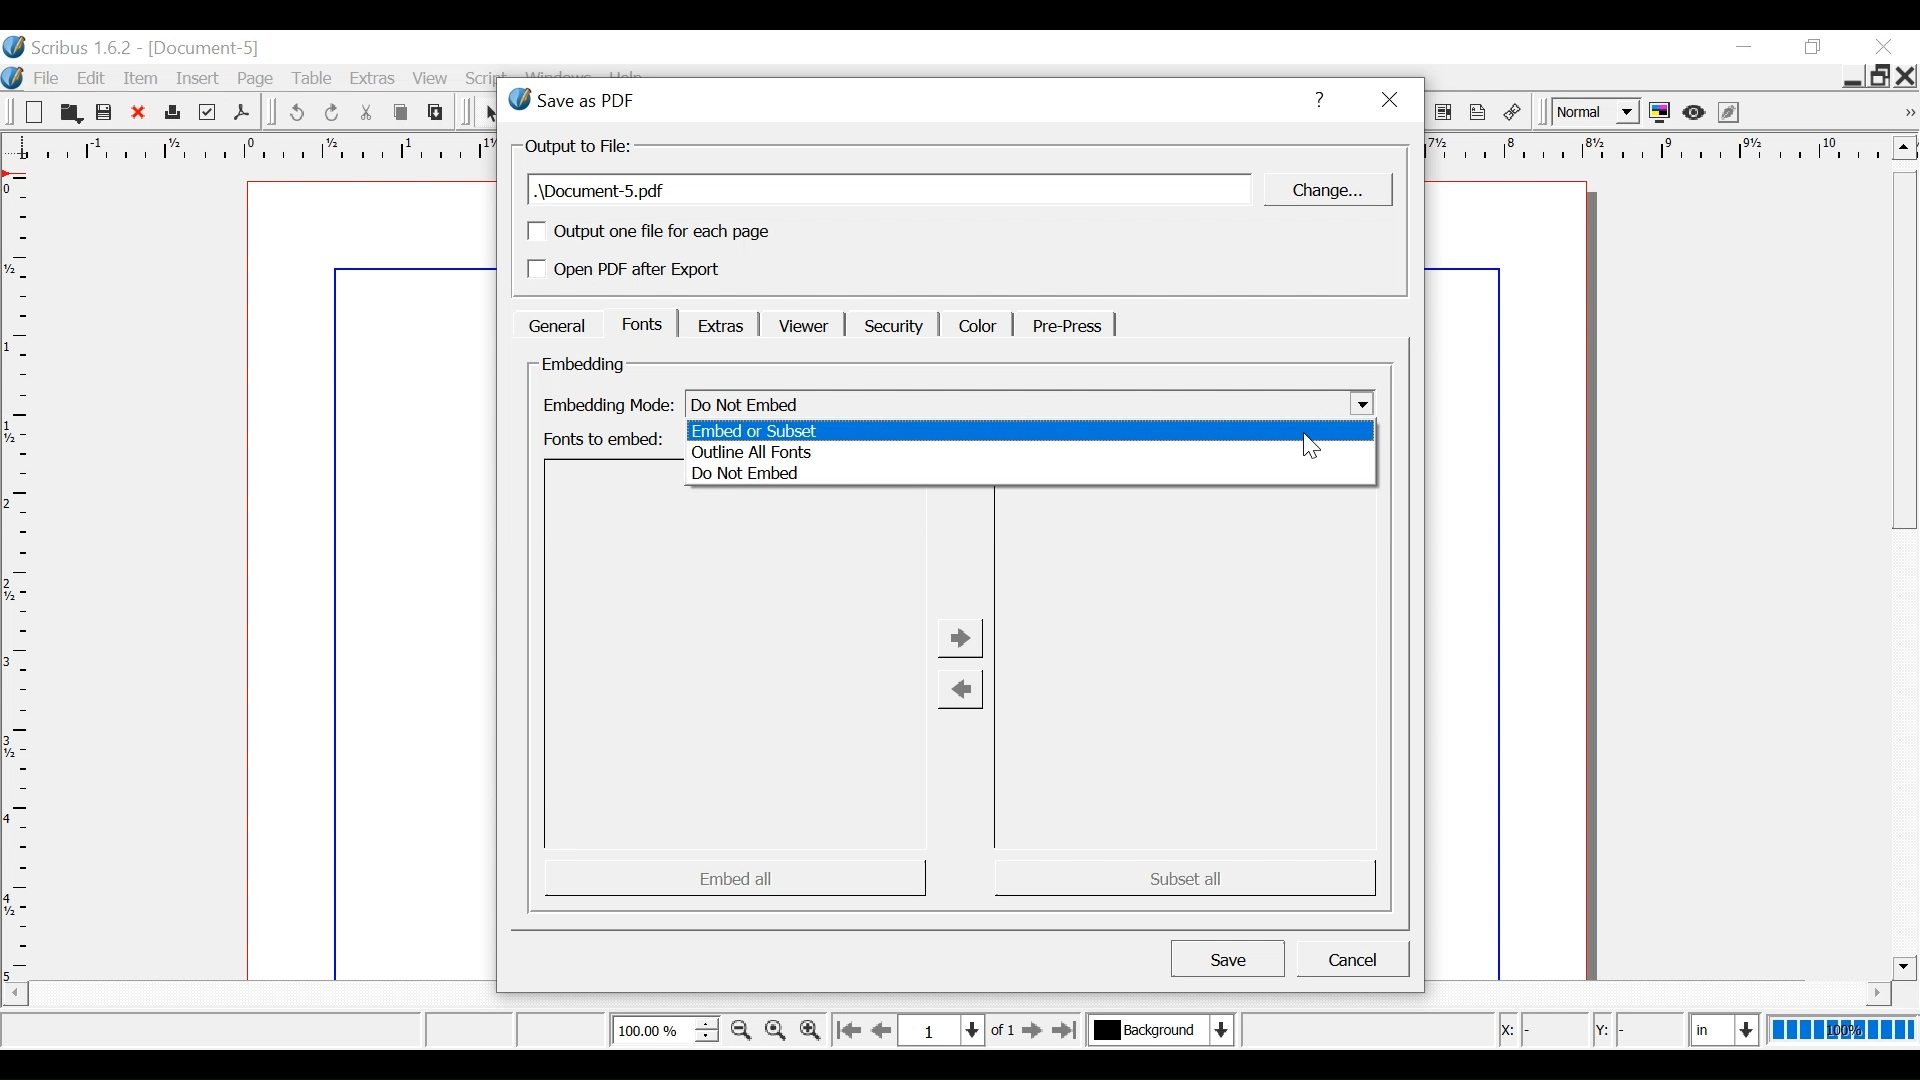  What do you see at coordinates (1726, 1027) in the screenshot?
I see `Current position in units` at bounding box center [1726, 1027].